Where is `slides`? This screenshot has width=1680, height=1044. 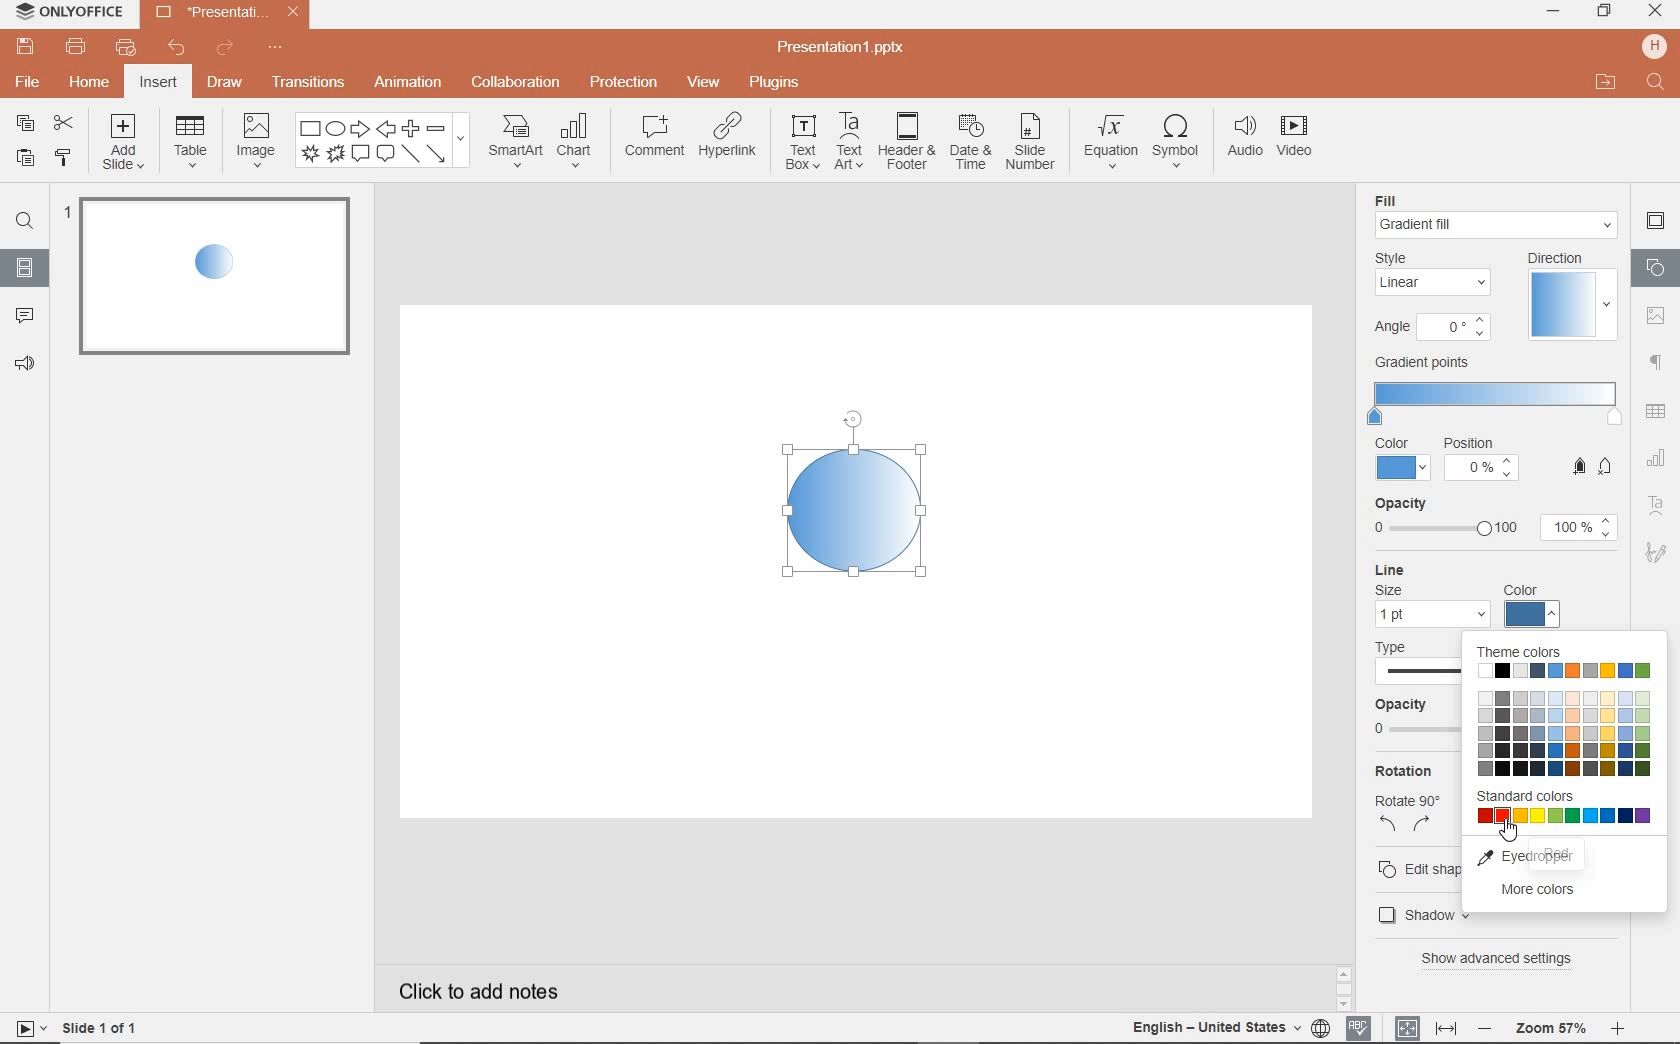
slides is located at coordinates (25, 271).